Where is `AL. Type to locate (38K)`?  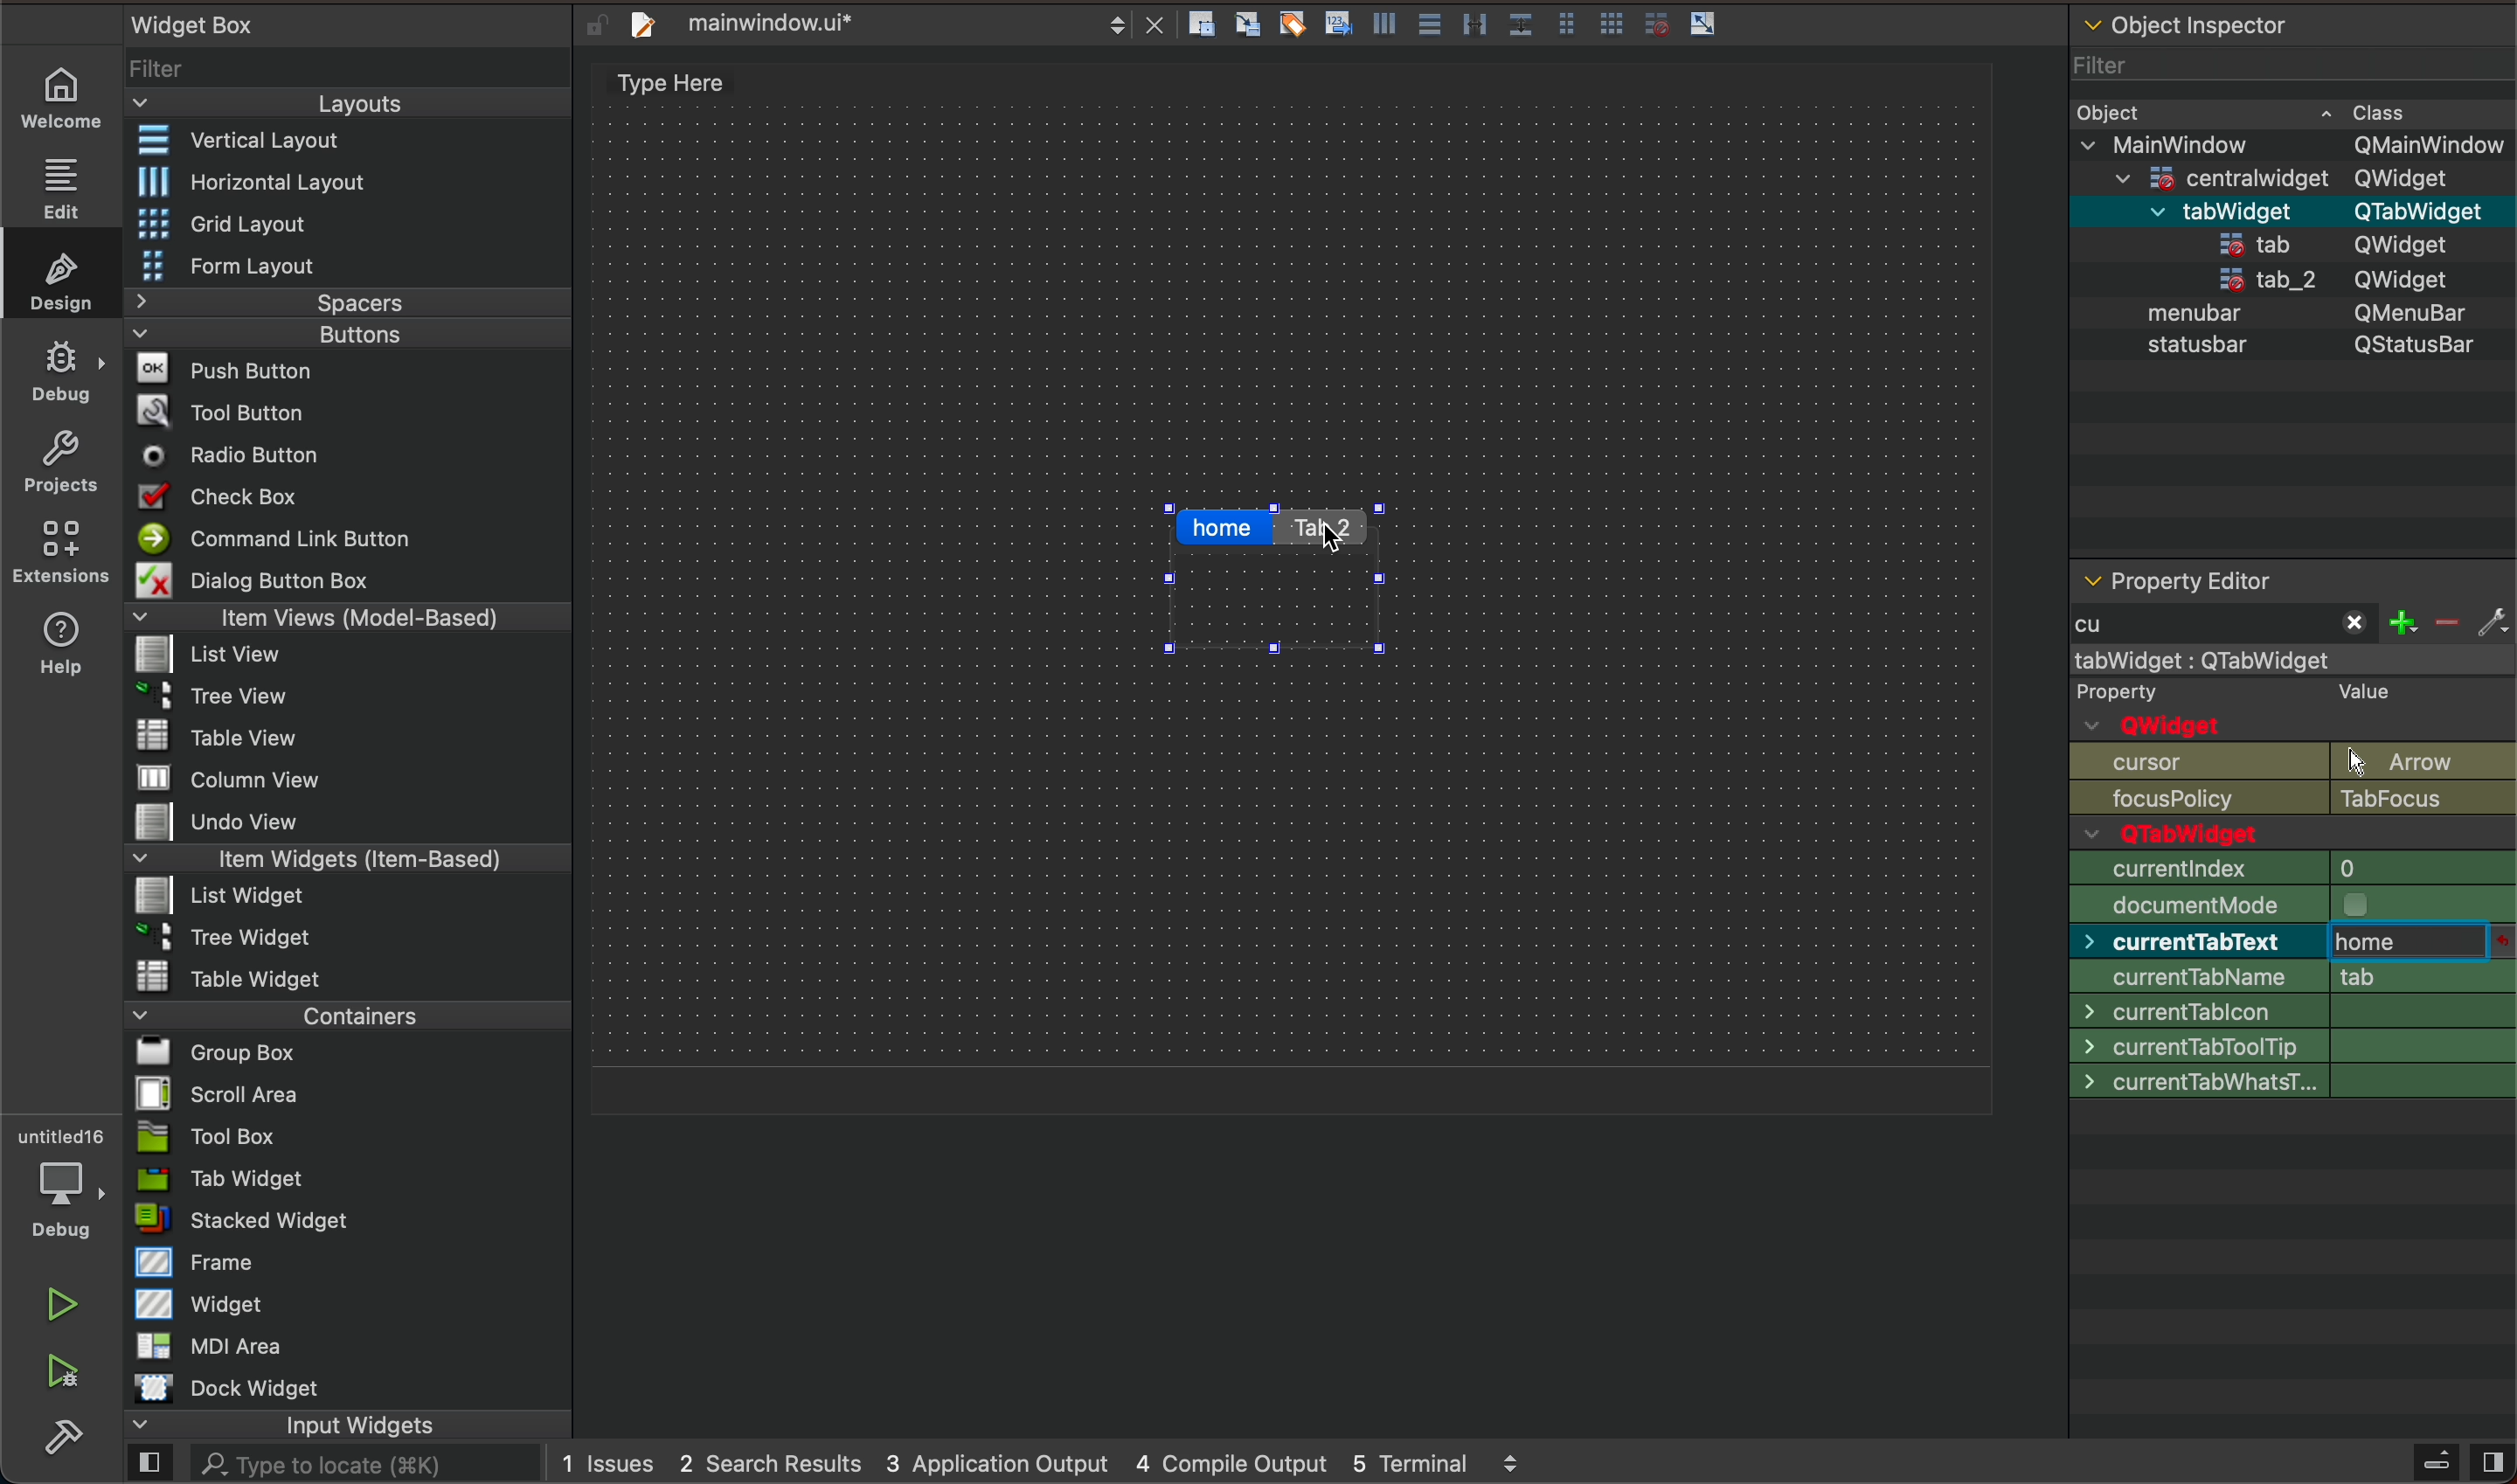
AL. Type to locate (38K) is located at coordinates (345, 1467).